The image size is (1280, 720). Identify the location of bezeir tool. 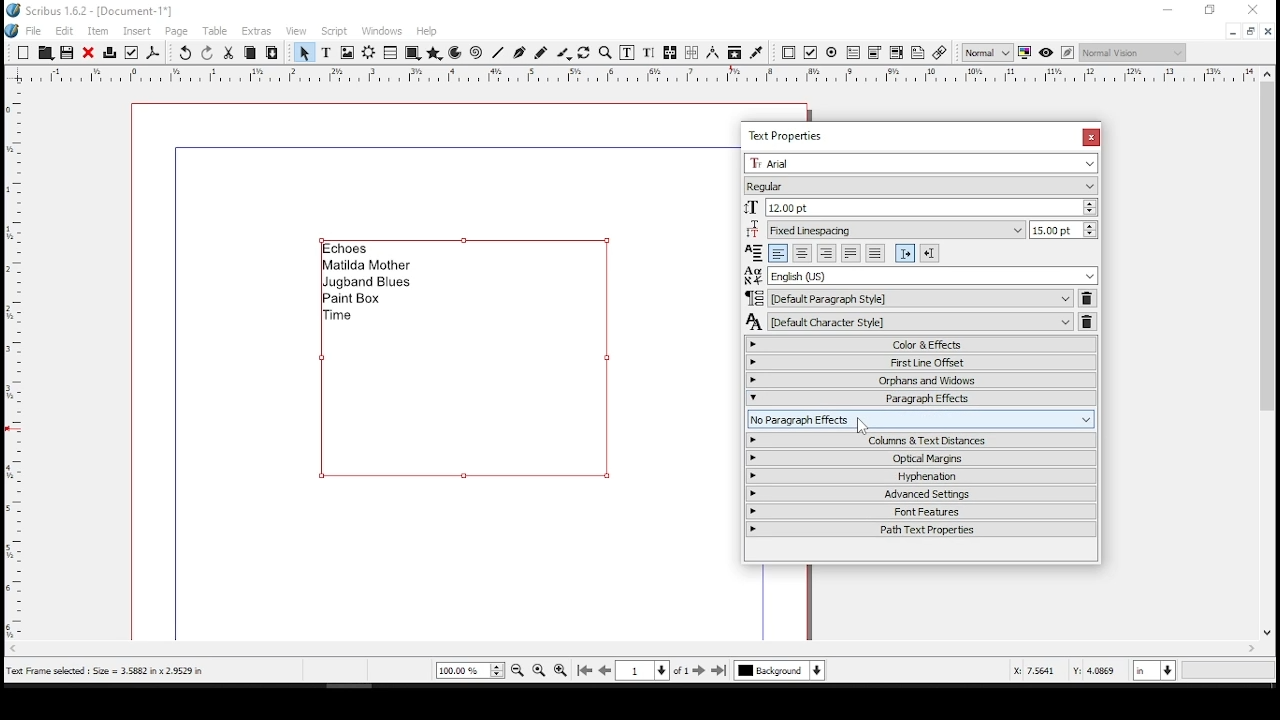
(520, 54).